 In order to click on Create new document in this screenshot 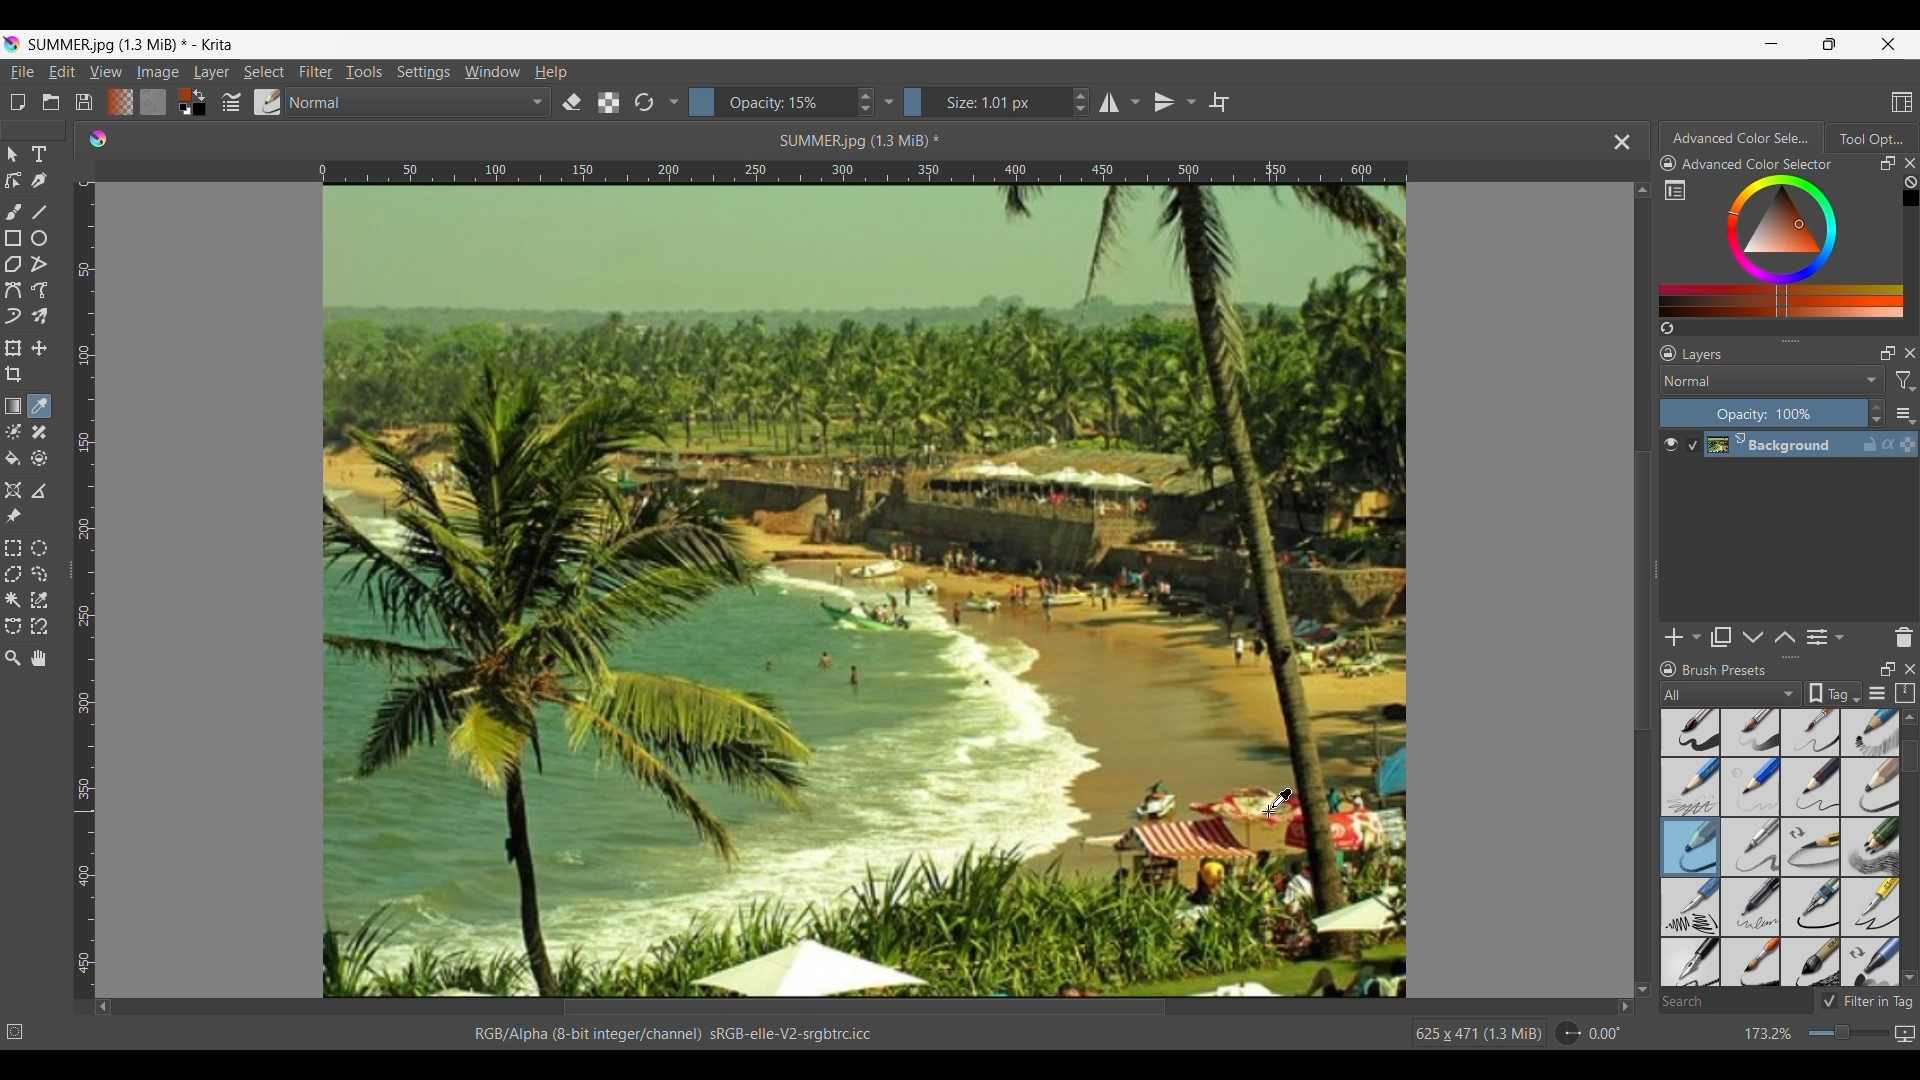, I will do `click(17, 103)`.